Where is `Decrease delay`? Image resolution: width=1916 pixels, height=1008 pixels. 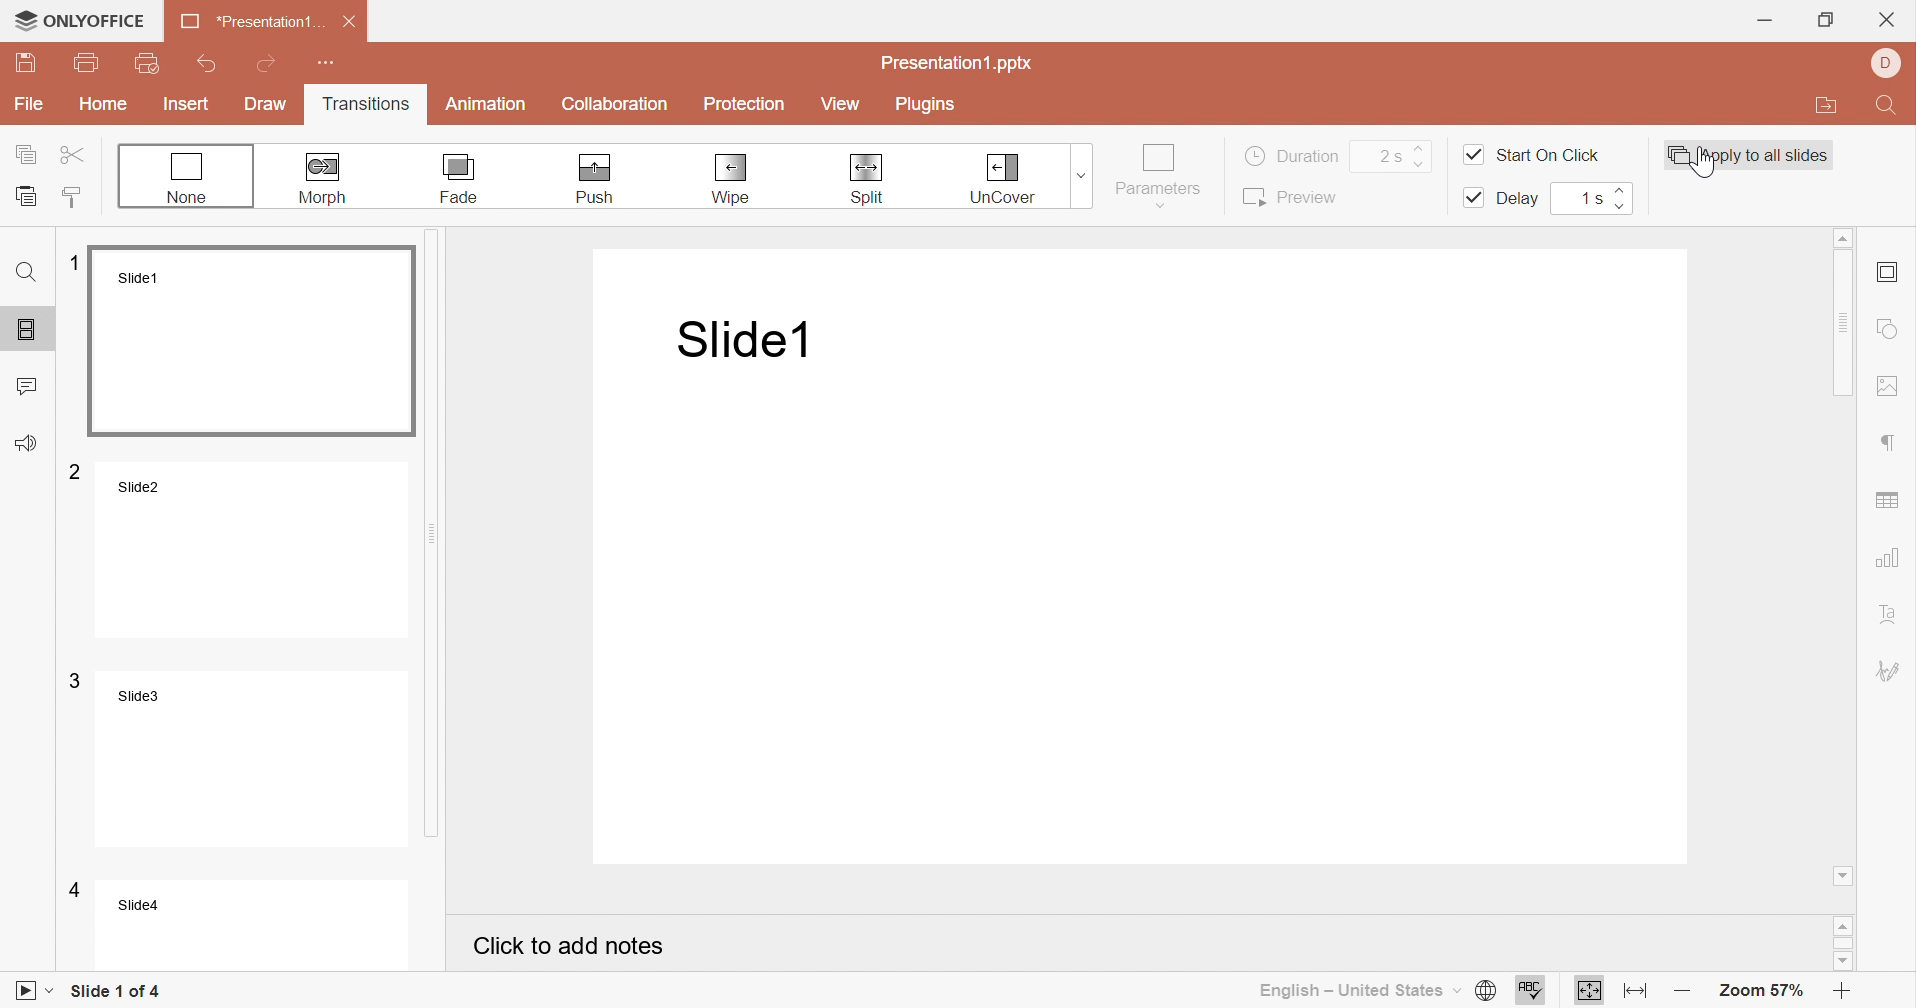 Decrease delay is located at coordinates (1626, 207).